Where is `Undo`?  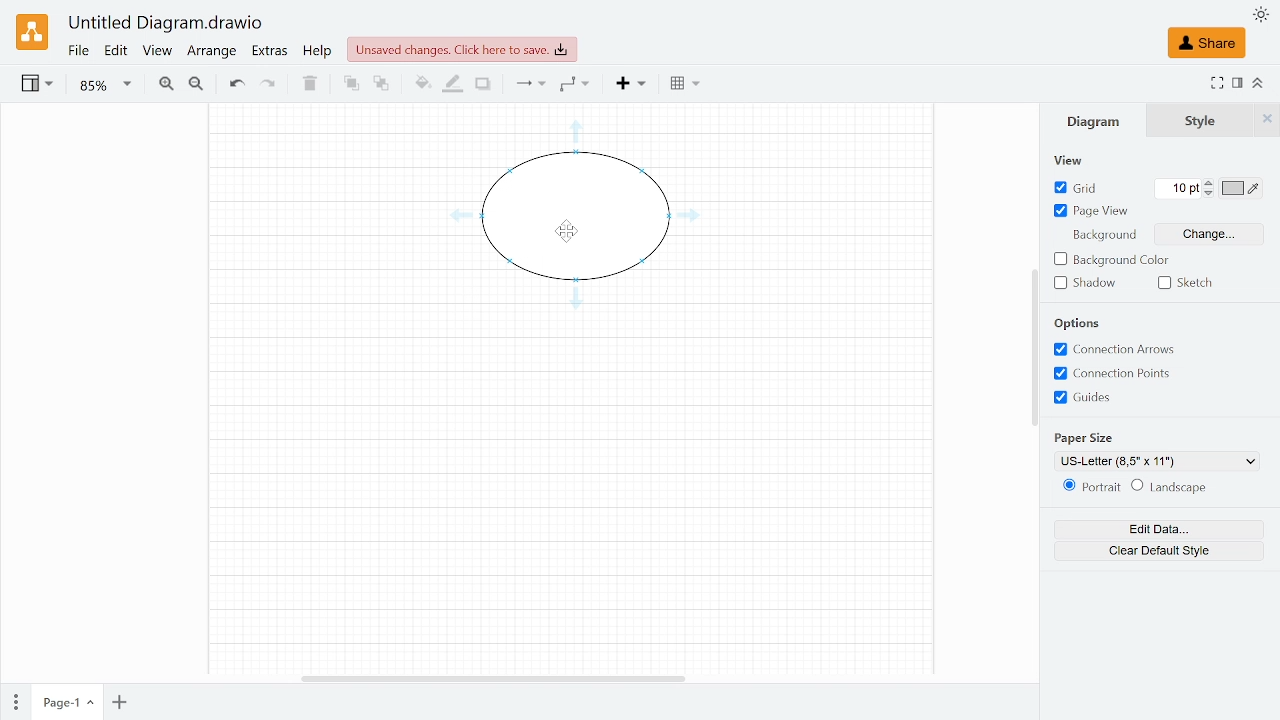 Undo is located at coordinates (237, 85).